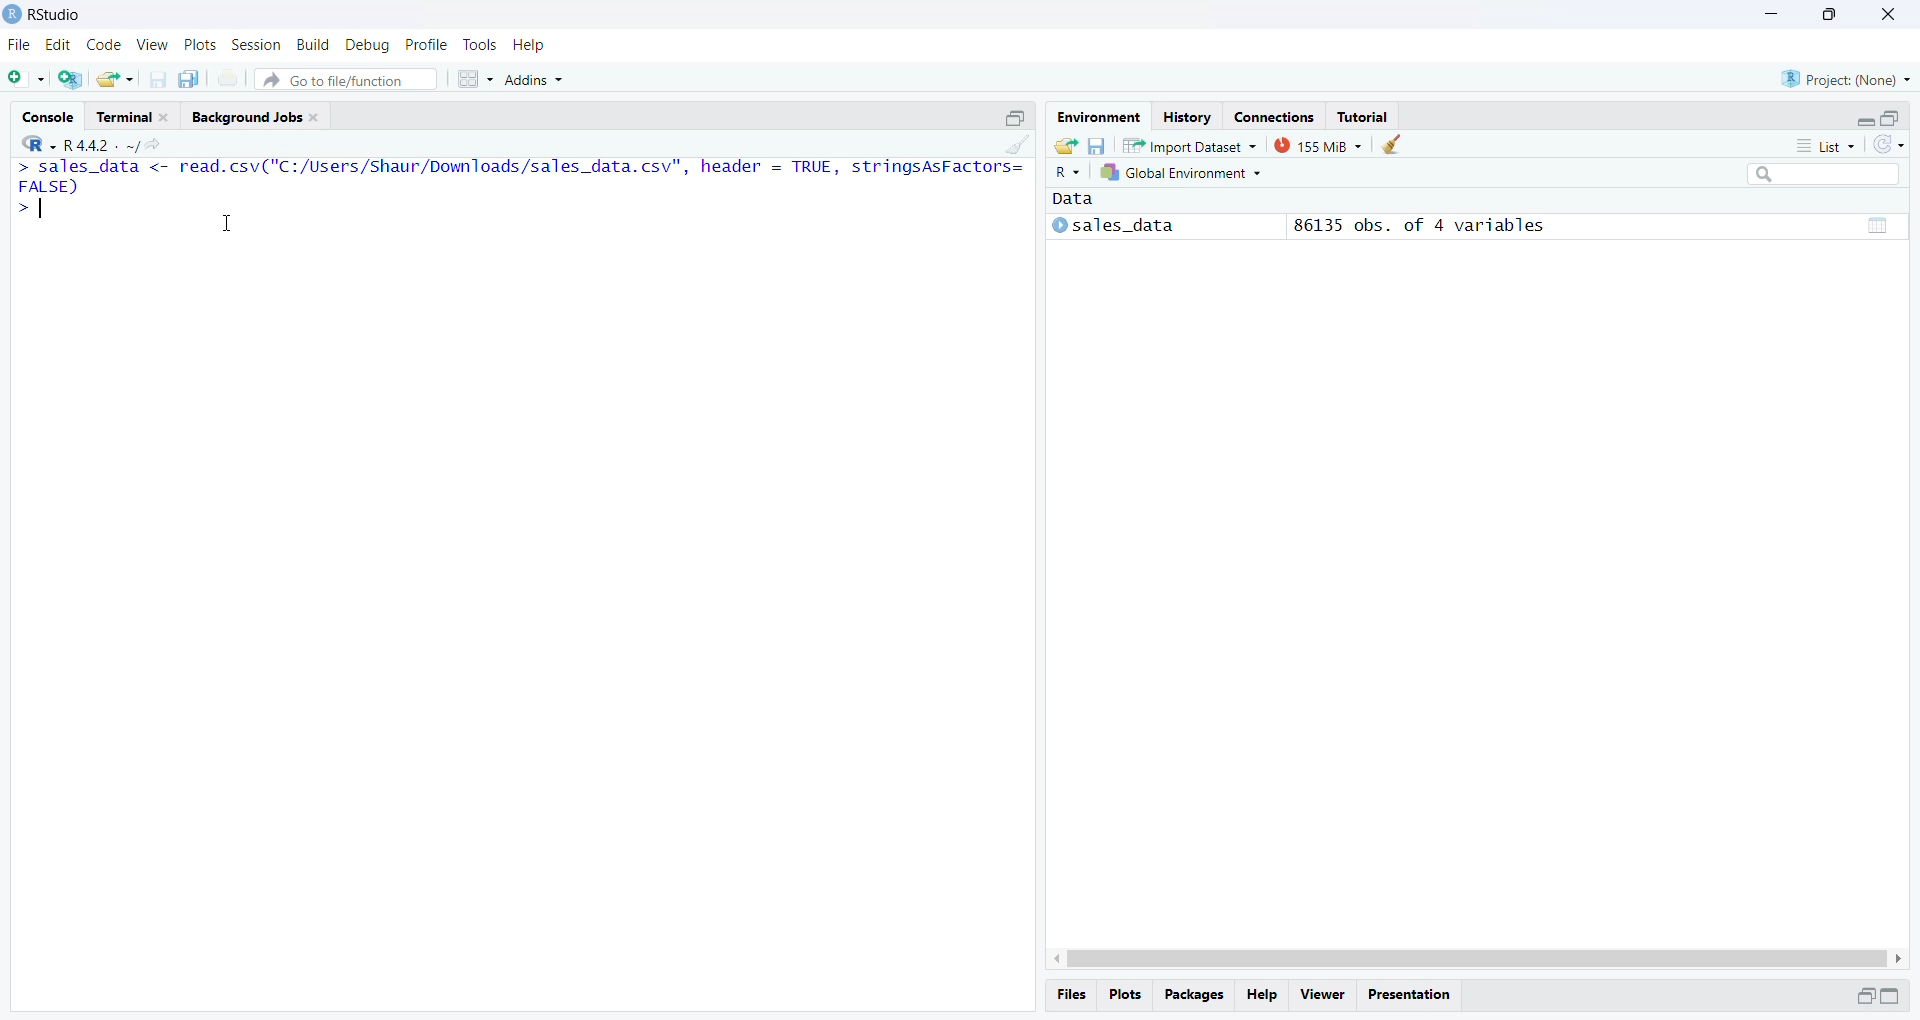 This screenshot has width=1920, height=1020. I want to click on Plots, so click(204, 44).